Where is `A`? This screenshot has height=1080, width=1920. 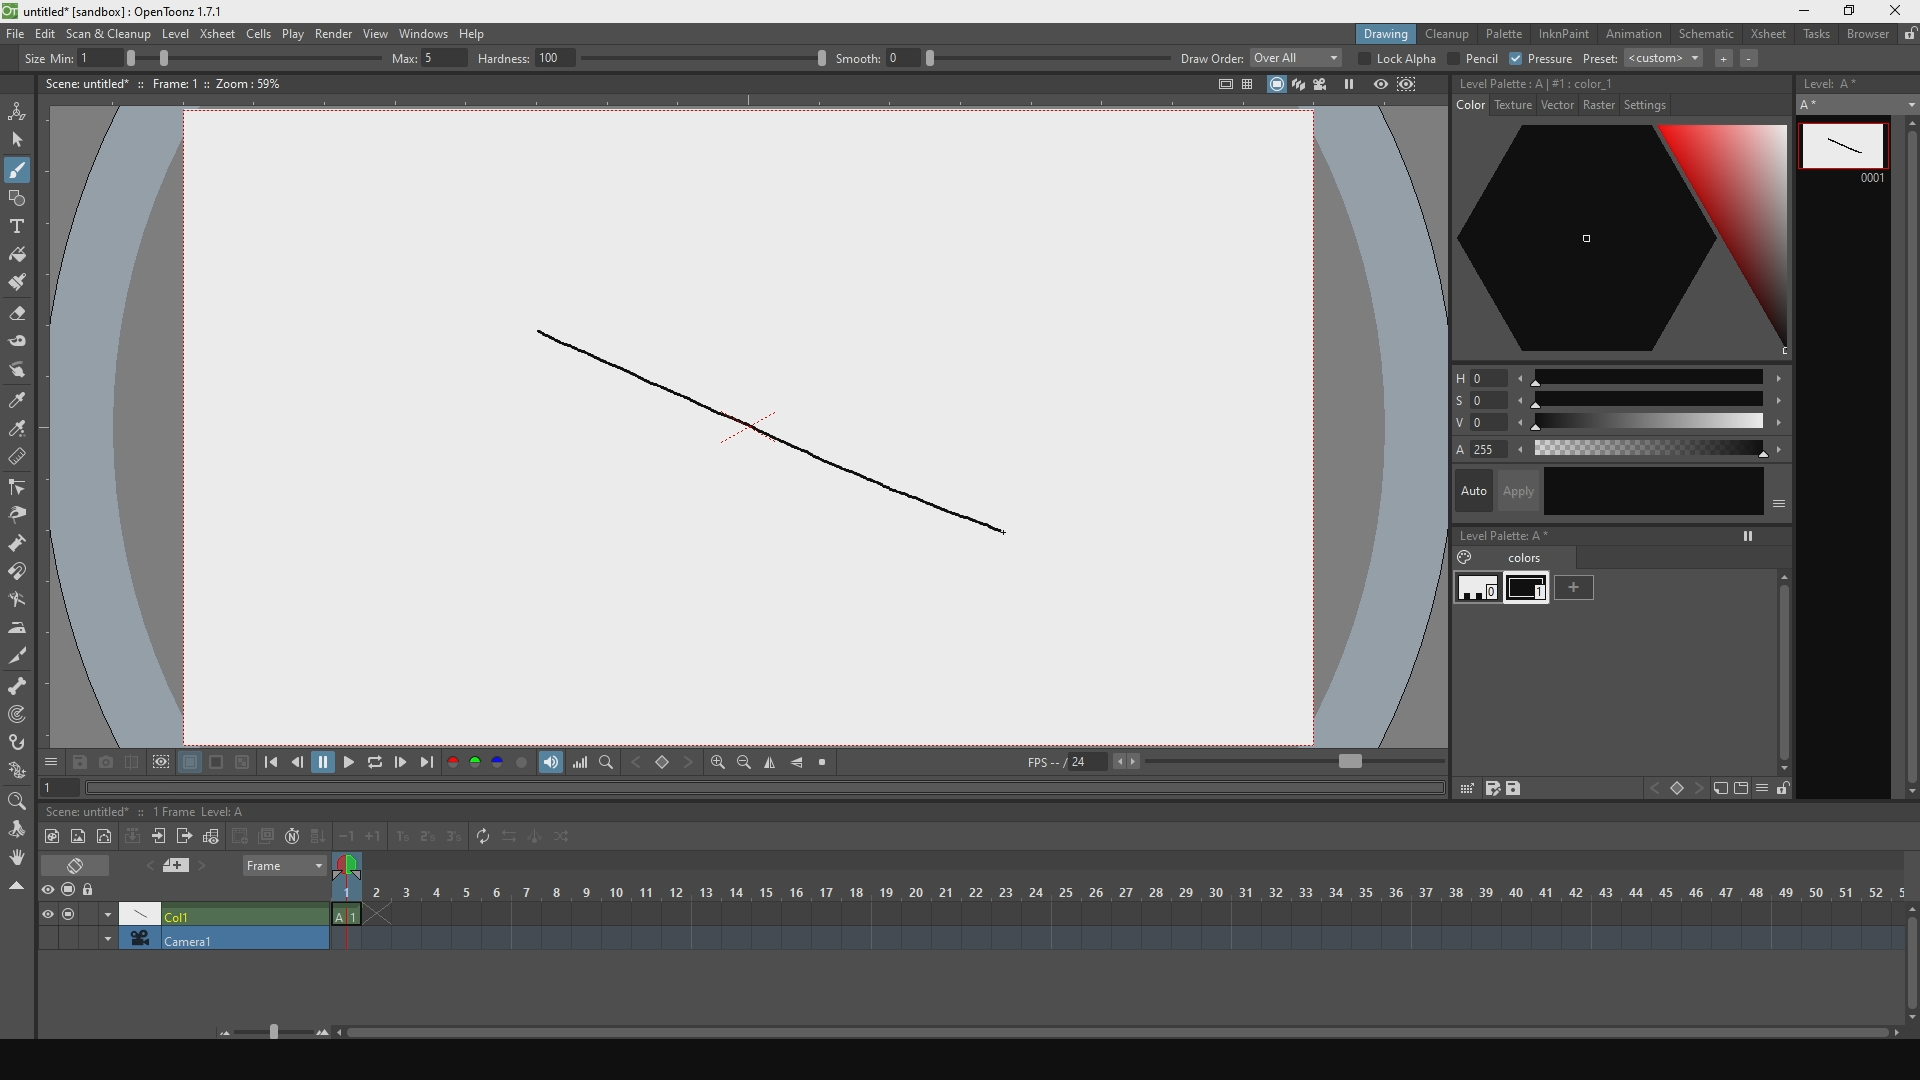
A is located at coordinates (1857, 105).